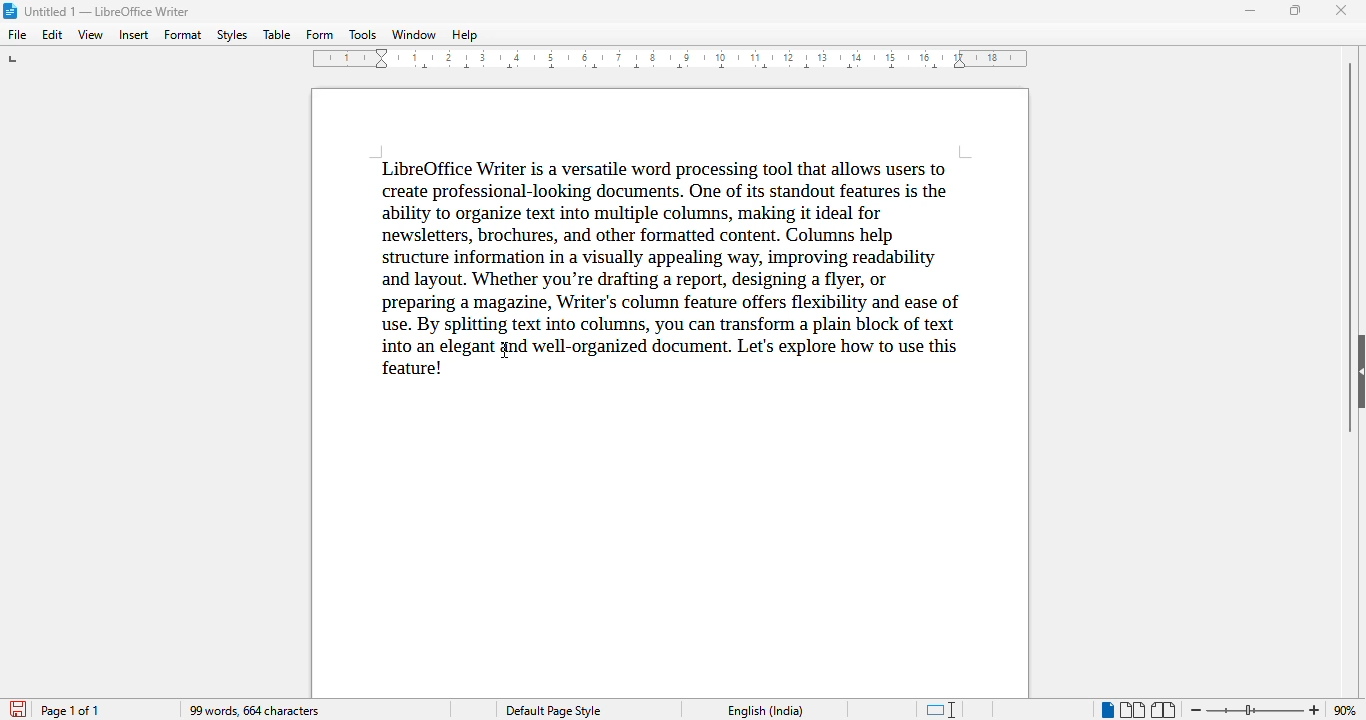  Describe the element at coordinates (676, 268) in the screenshot. I see `LibreOffice Writer is a versatile word processing tool that allows users to create professional-looking documents. One of its standout features is the ability to organize text into multiple columns, making it ideal for newsletters, brochures, and other formatted content. Columns help structure information in a visually appealing way, improving readability and layout. Whether you're drafting a report, designing a flyer, or preparing a magazine, Writer's column feature offers flexibility and ease of use. By splitting text into columns, you can transform a plain block of text into an elegant and well-organized document. Let's explore how to use this feature!` at that location.